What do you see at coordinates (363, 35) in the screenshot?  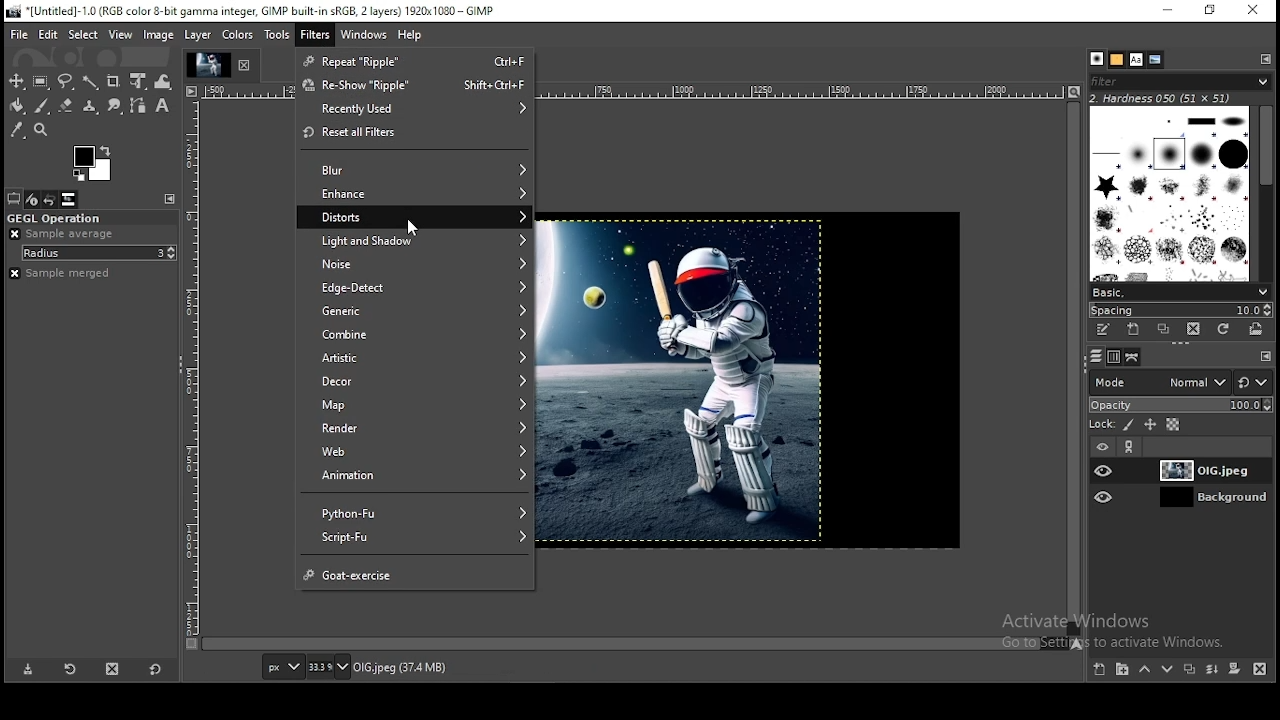 I see `windows` at bounding box center [363, 35].